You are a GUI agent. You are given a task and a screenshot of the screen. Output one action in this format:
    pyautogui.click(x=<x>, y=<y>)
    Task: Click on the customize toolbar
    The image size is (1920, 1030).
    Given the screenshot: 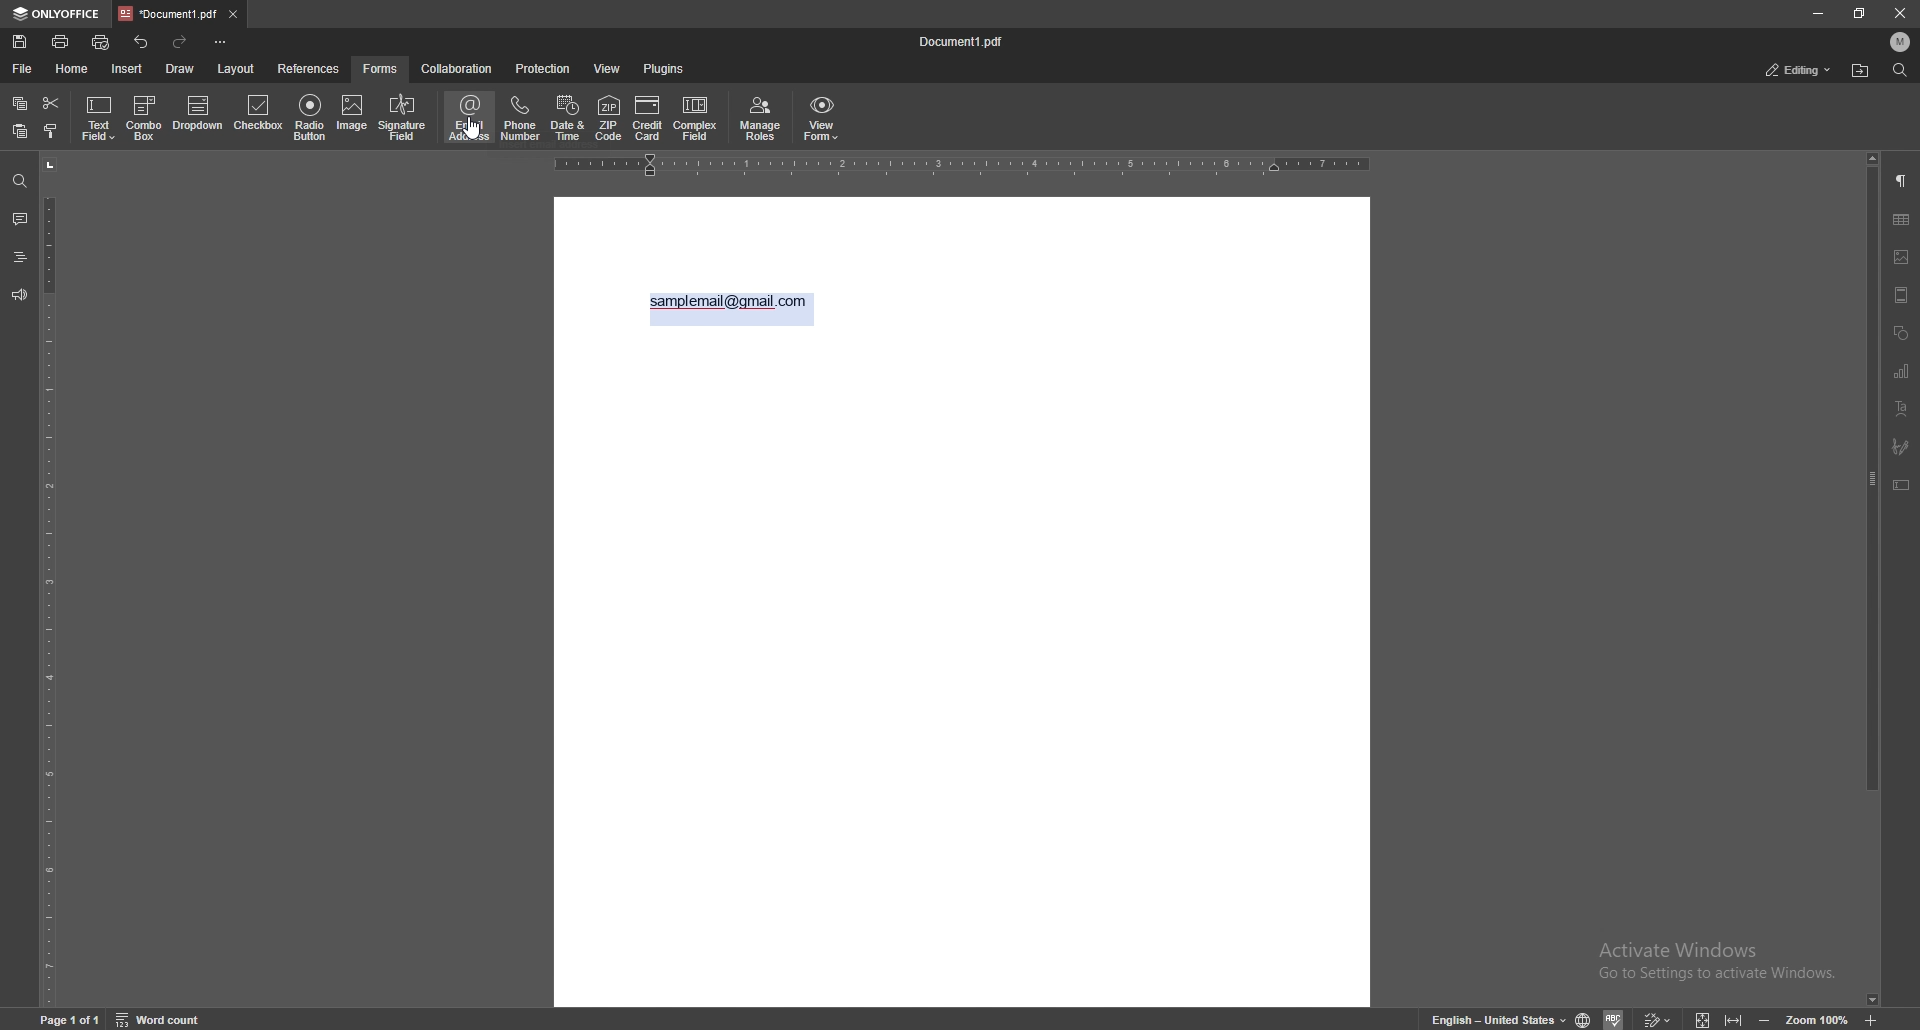 What is the action you would take?
    pyautogui.click(x=221, y=43)
    